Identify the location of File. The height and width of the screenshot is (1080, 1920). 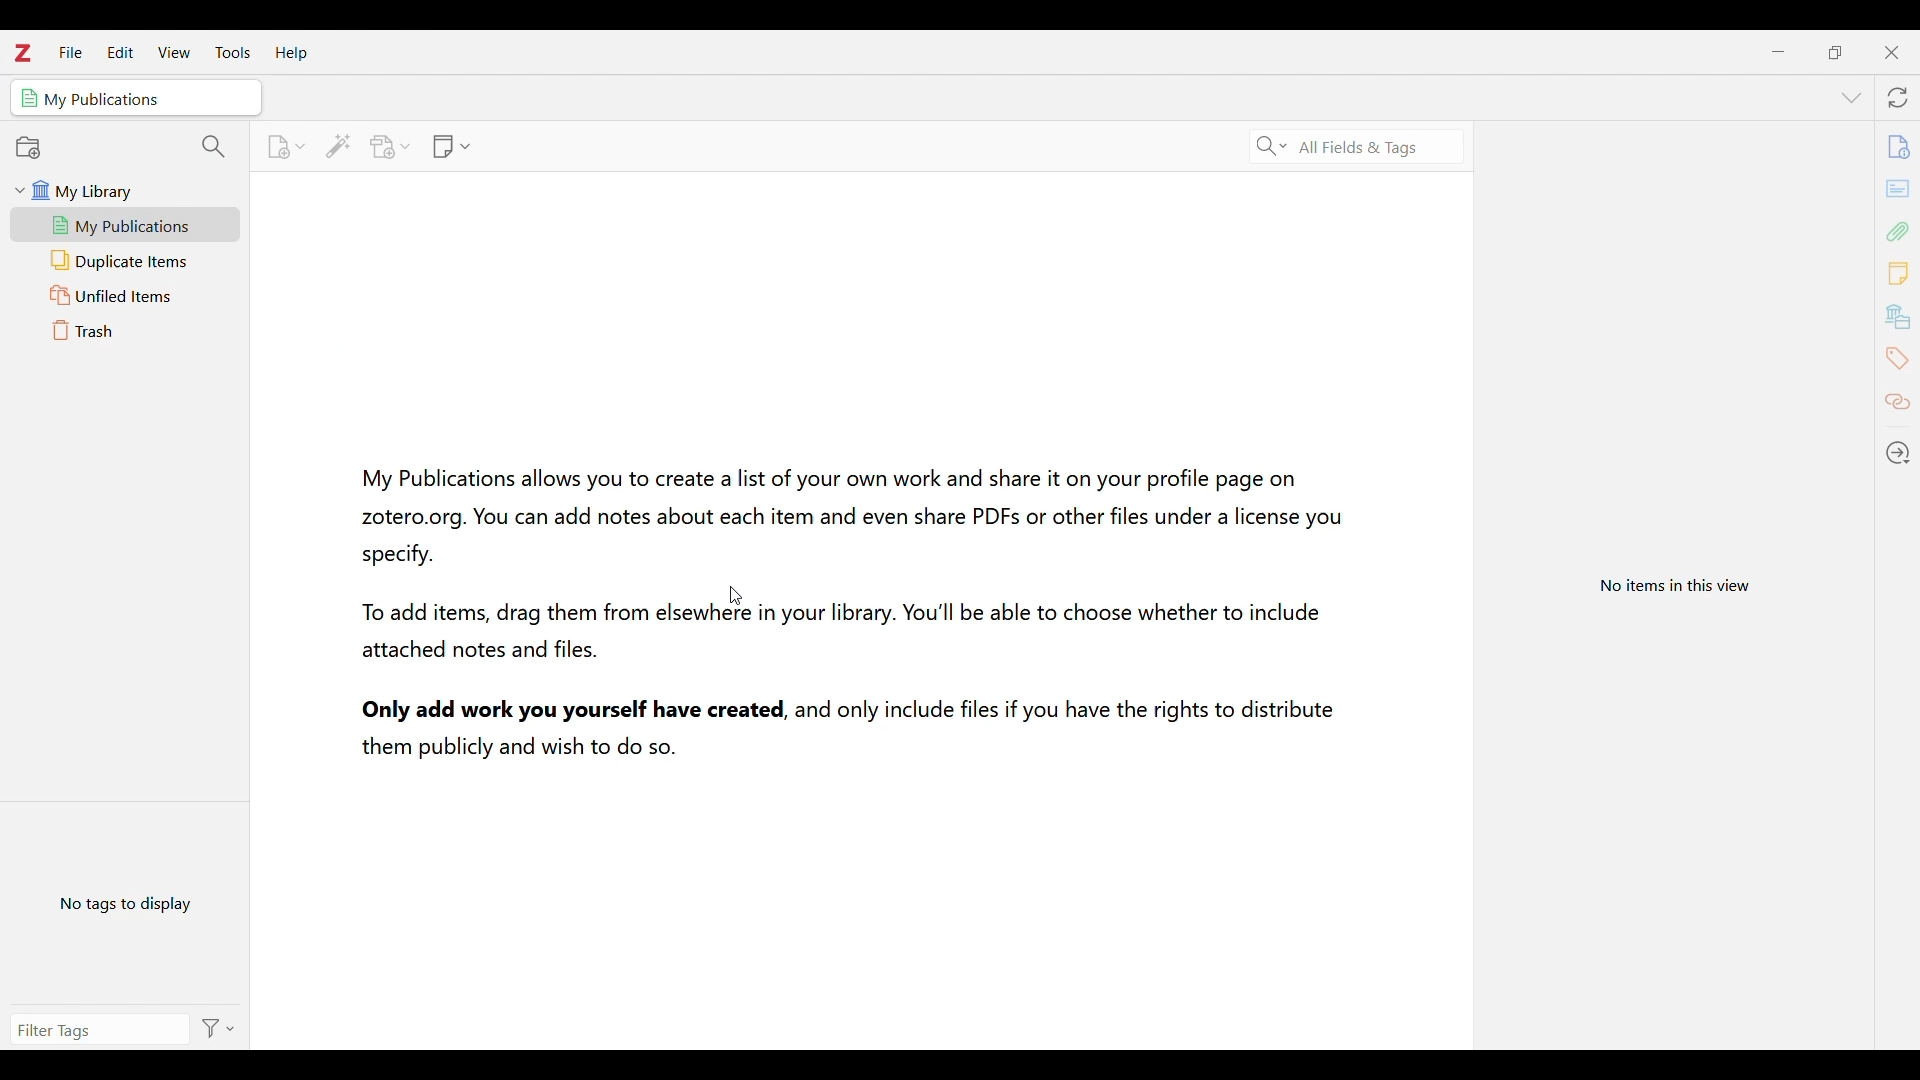
(70, 52).